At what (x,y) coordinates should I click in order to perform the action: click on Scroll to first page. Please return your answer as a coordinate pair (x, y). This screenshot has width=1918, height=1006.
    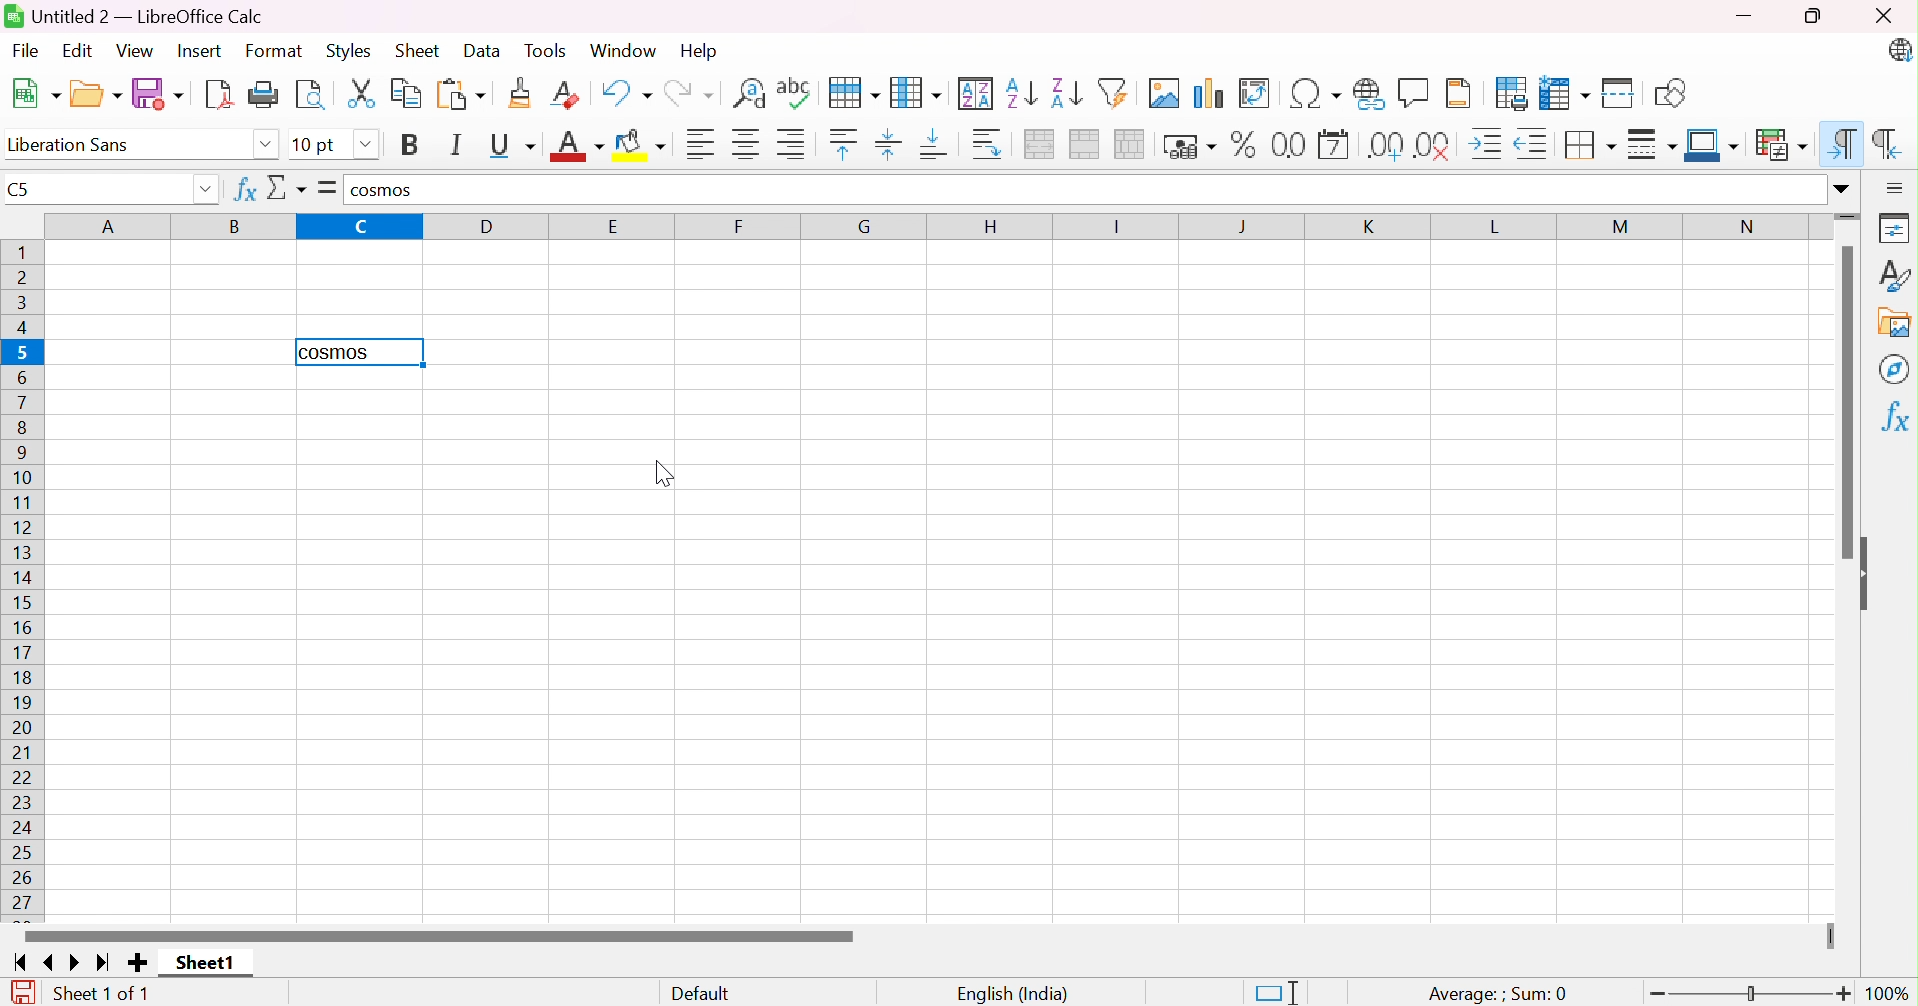
    Looking at the image, I should click on (22, 961).